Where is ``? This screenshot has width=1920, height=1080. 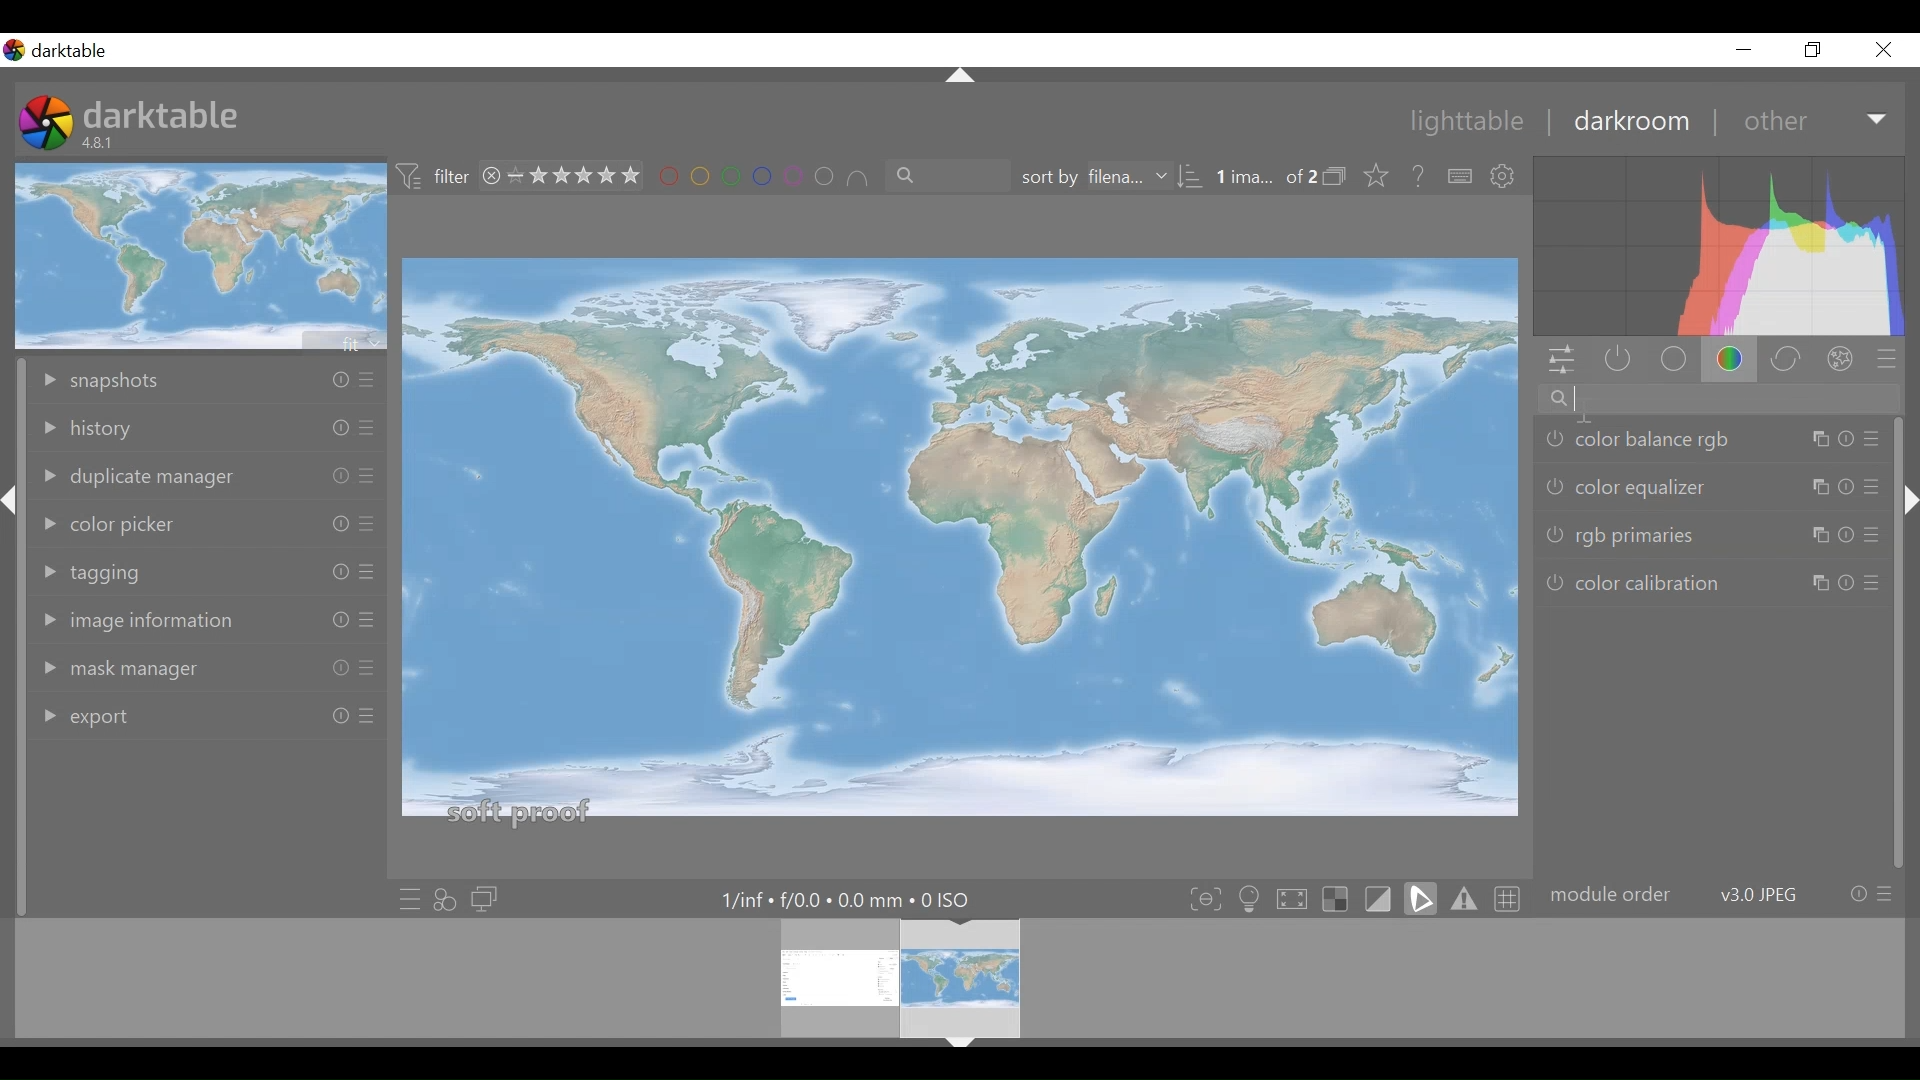  is located at coordinates (1829, 441).